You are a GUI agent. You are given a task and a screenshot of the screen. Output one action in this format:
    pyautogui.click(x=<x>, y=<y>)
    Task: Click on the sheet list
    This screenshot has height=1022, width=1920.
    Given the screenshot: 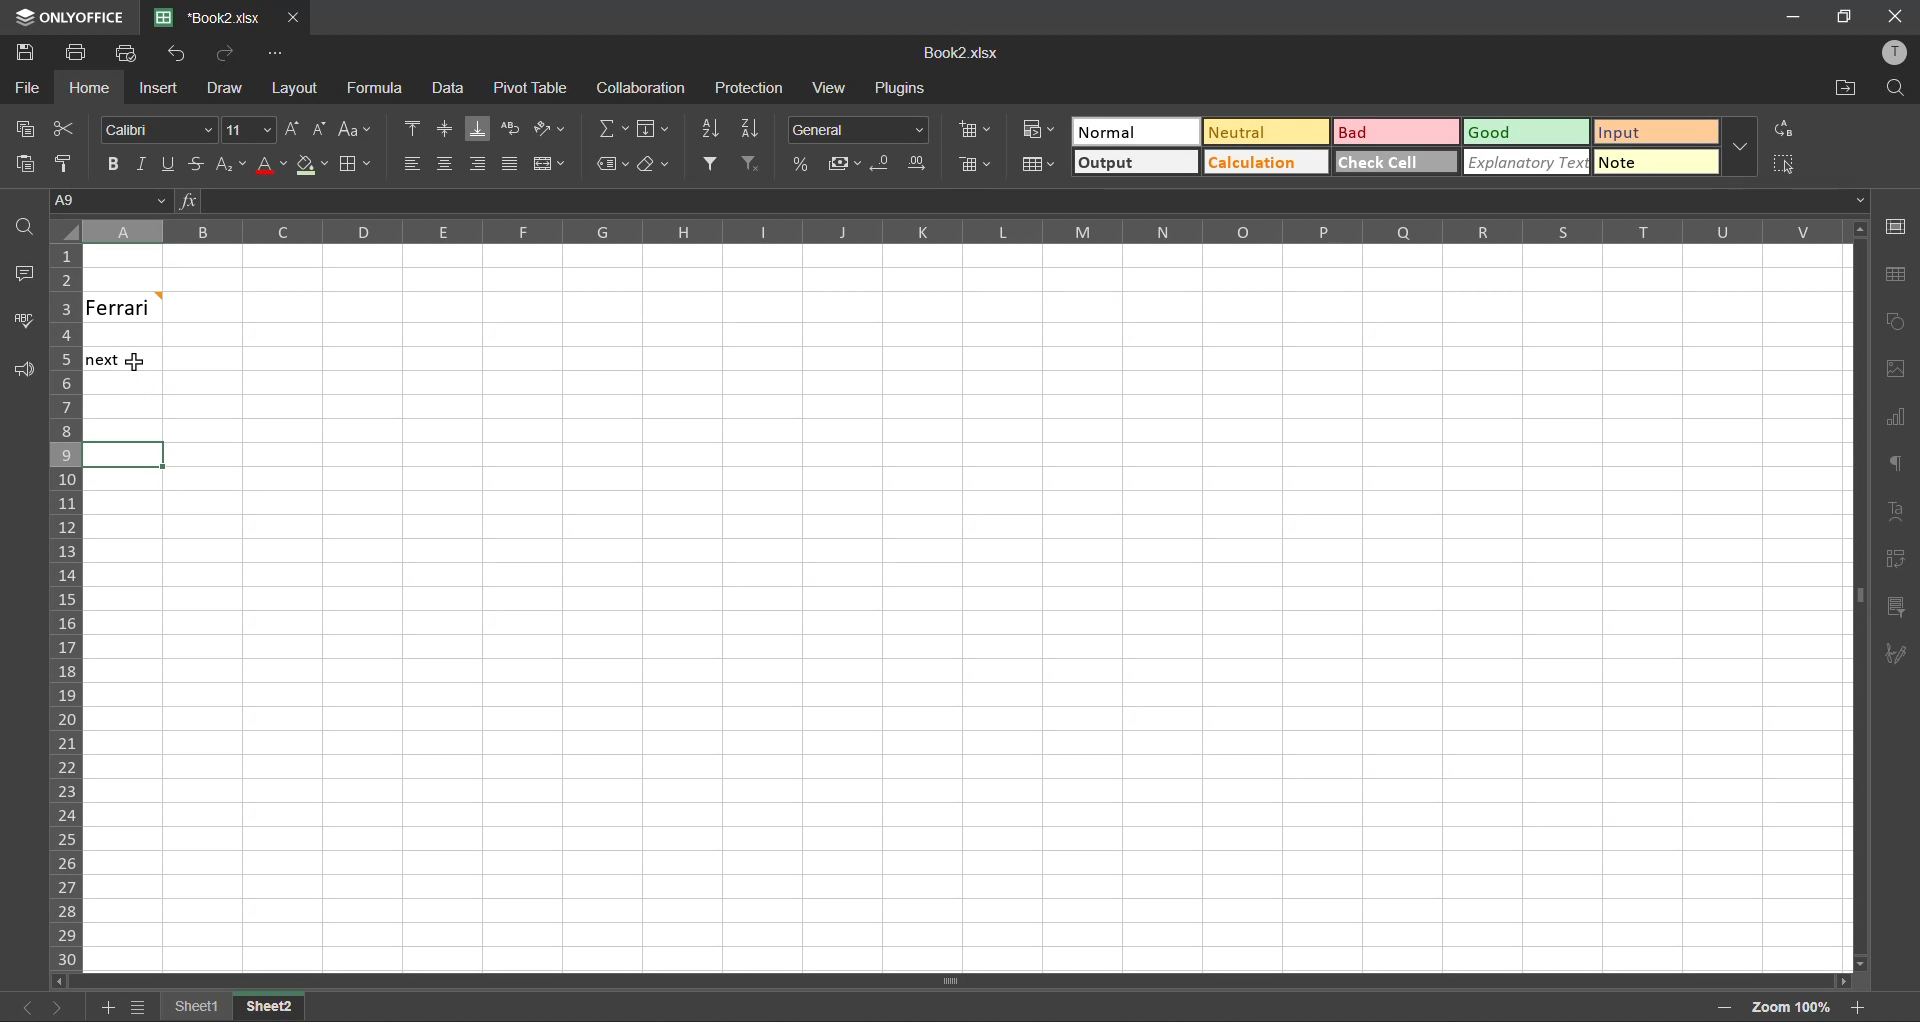 What is the action you would take?
    pyautogui.click(x=140, y=1007)
    